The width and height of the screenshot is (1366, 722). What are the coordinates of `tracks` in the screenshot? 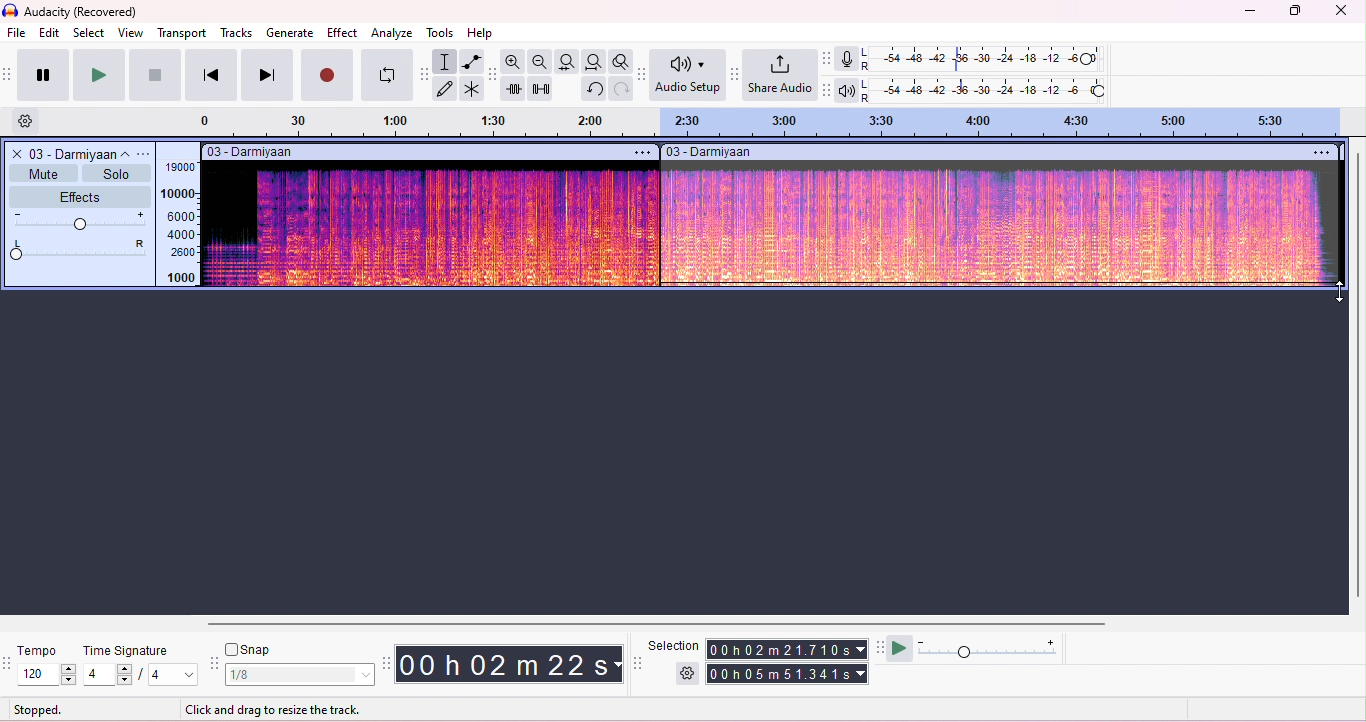 It's located at (236, 33).